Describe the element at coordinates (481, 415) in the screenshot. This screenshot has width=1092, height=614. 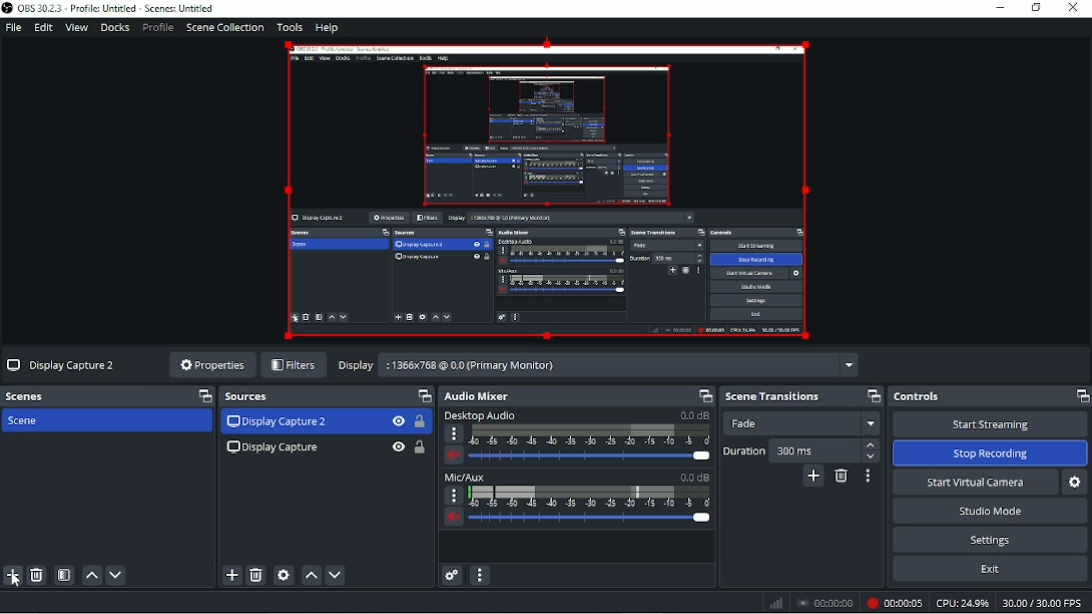
I see `Desktop Audio` at that location.